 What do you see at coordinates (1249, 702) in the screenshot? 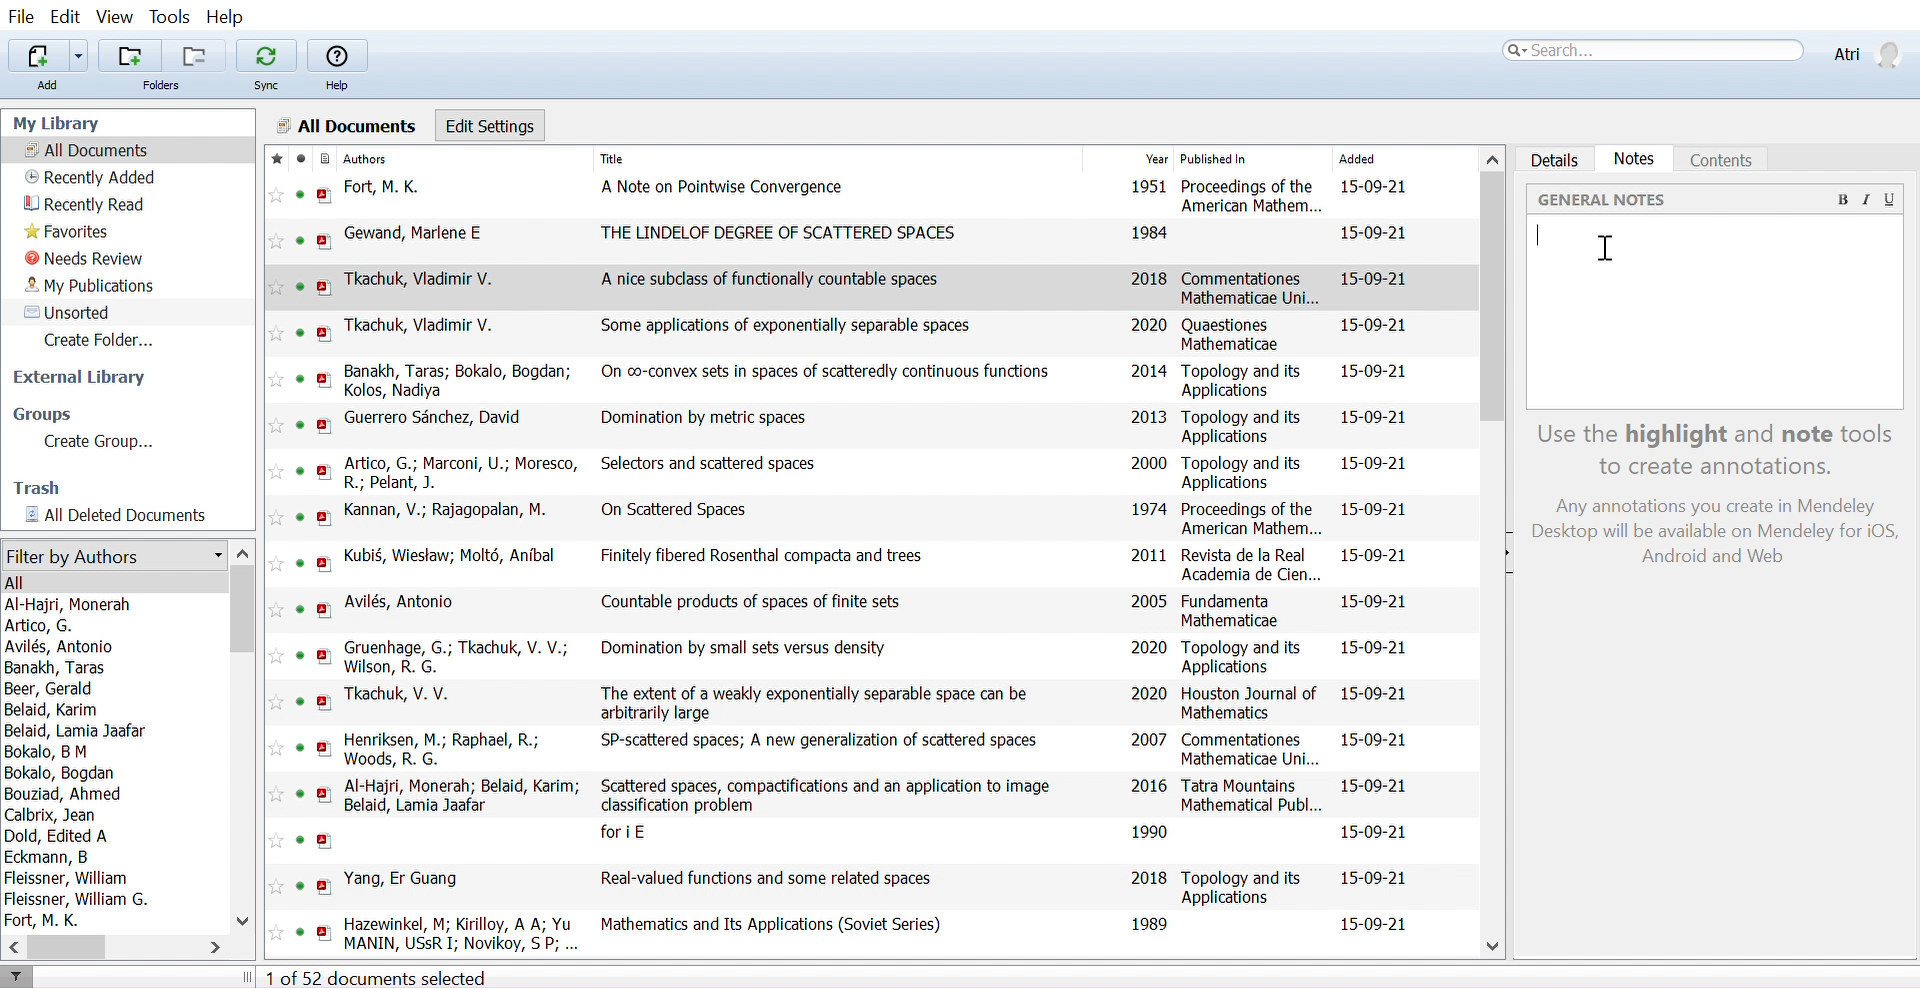
I see `Houston Journal of Mathematics` at bounding box center [1249, 702].